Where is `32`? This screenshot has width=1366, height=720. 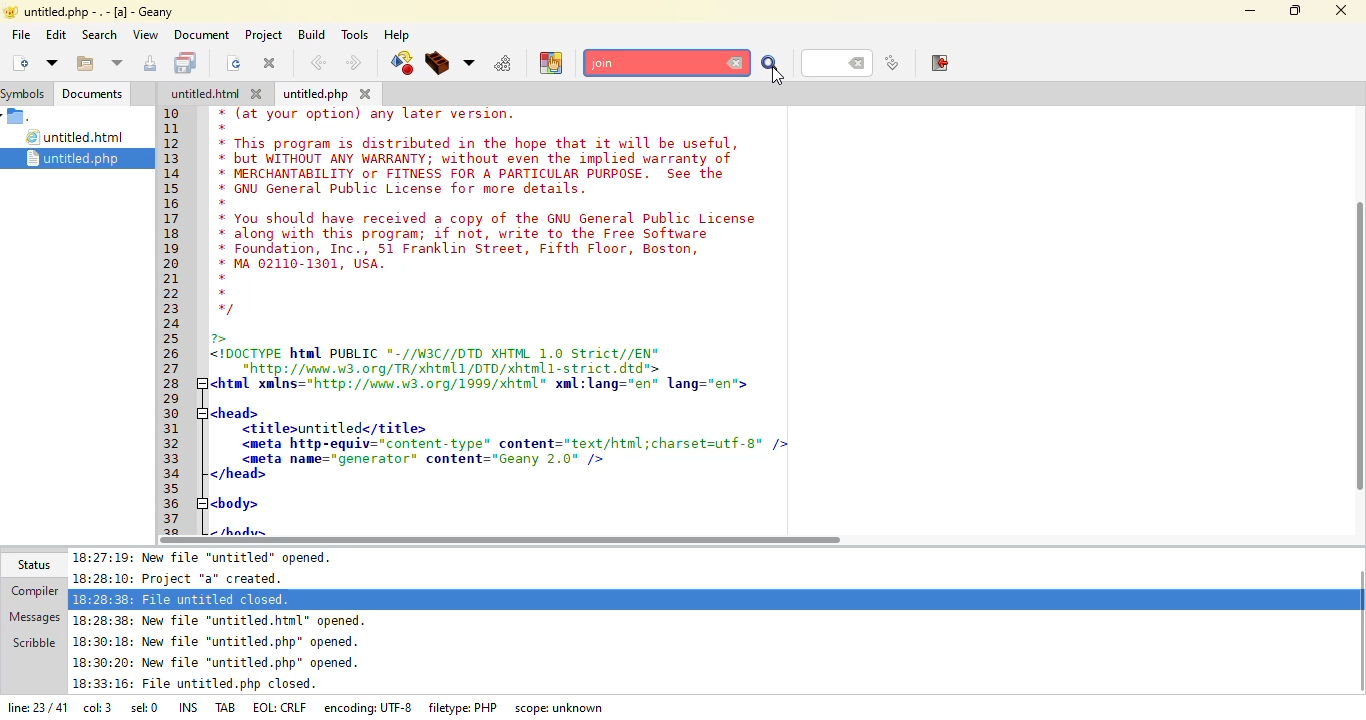
32 is located at coordinates (174, 443).